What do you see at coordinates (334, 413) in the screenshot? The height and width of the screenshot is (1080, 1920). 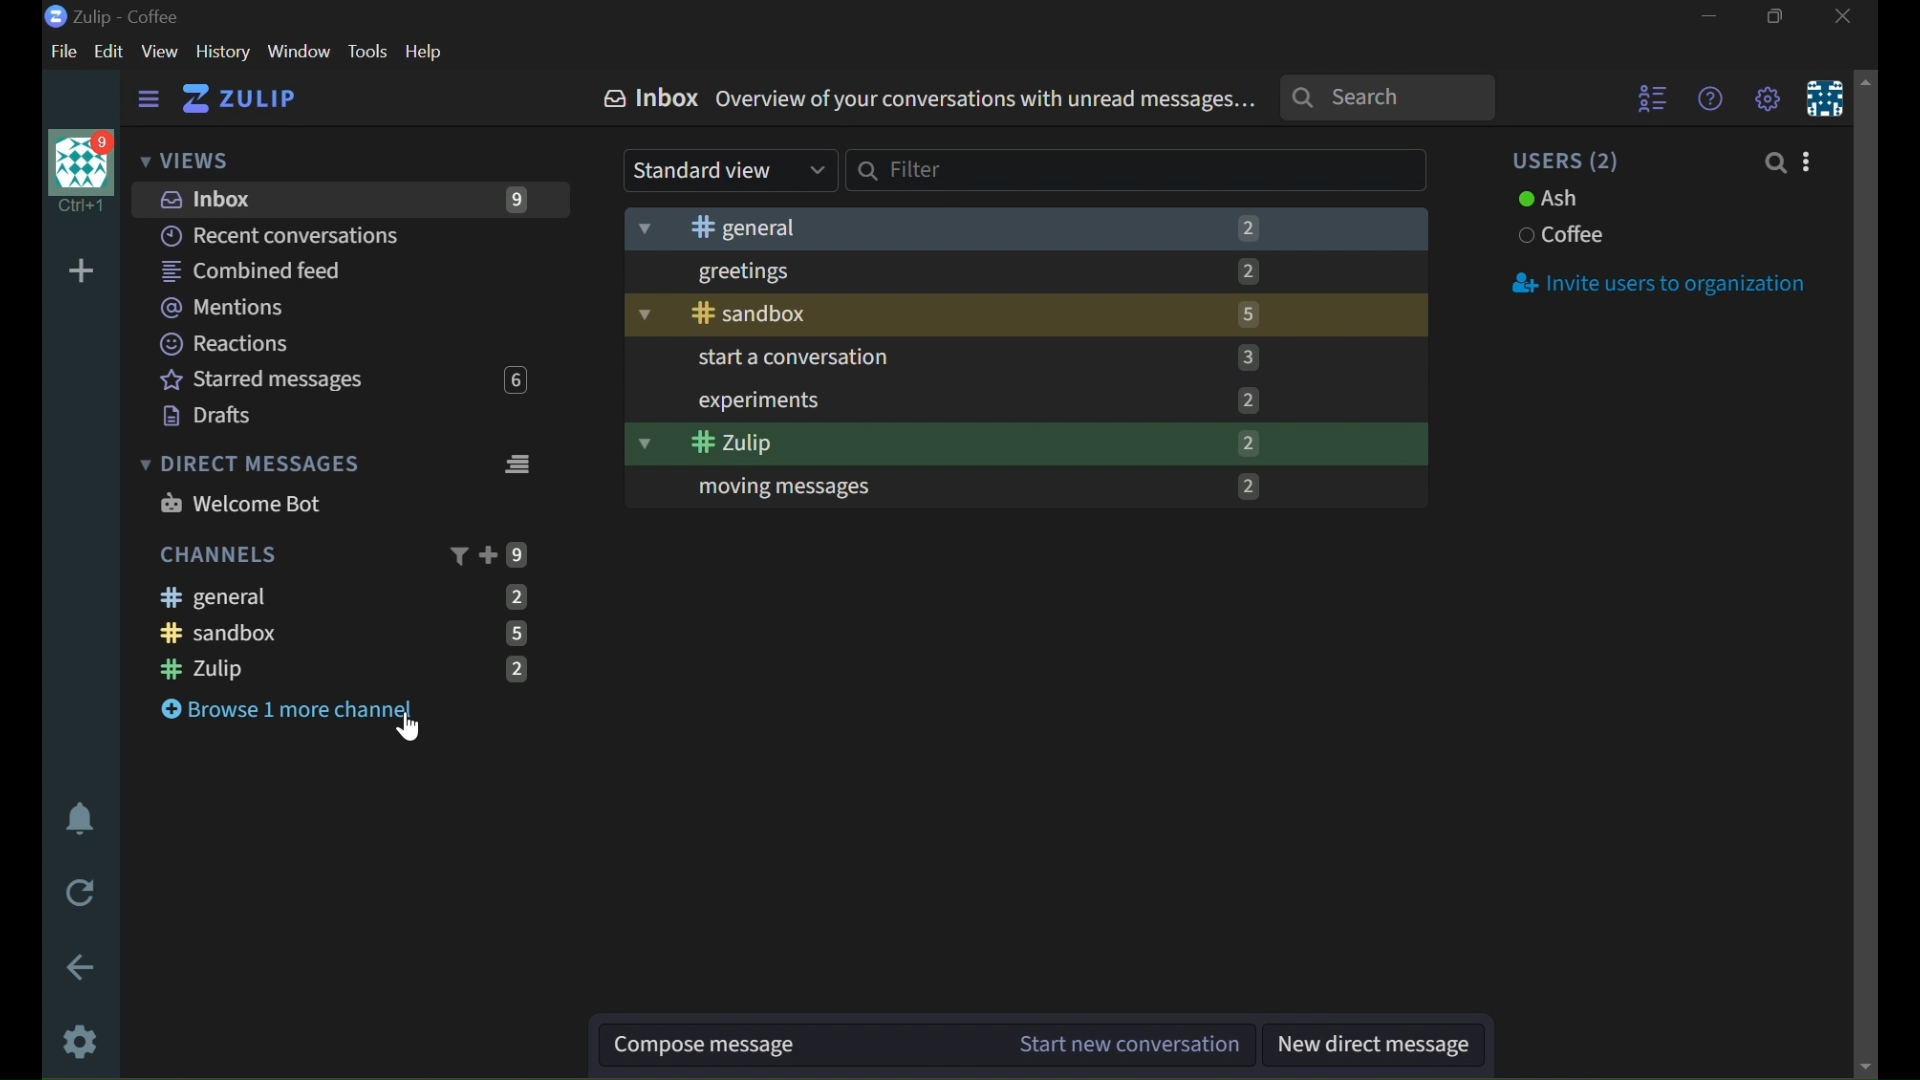 I see `DRAFTS` at bounding box center [334, 413].